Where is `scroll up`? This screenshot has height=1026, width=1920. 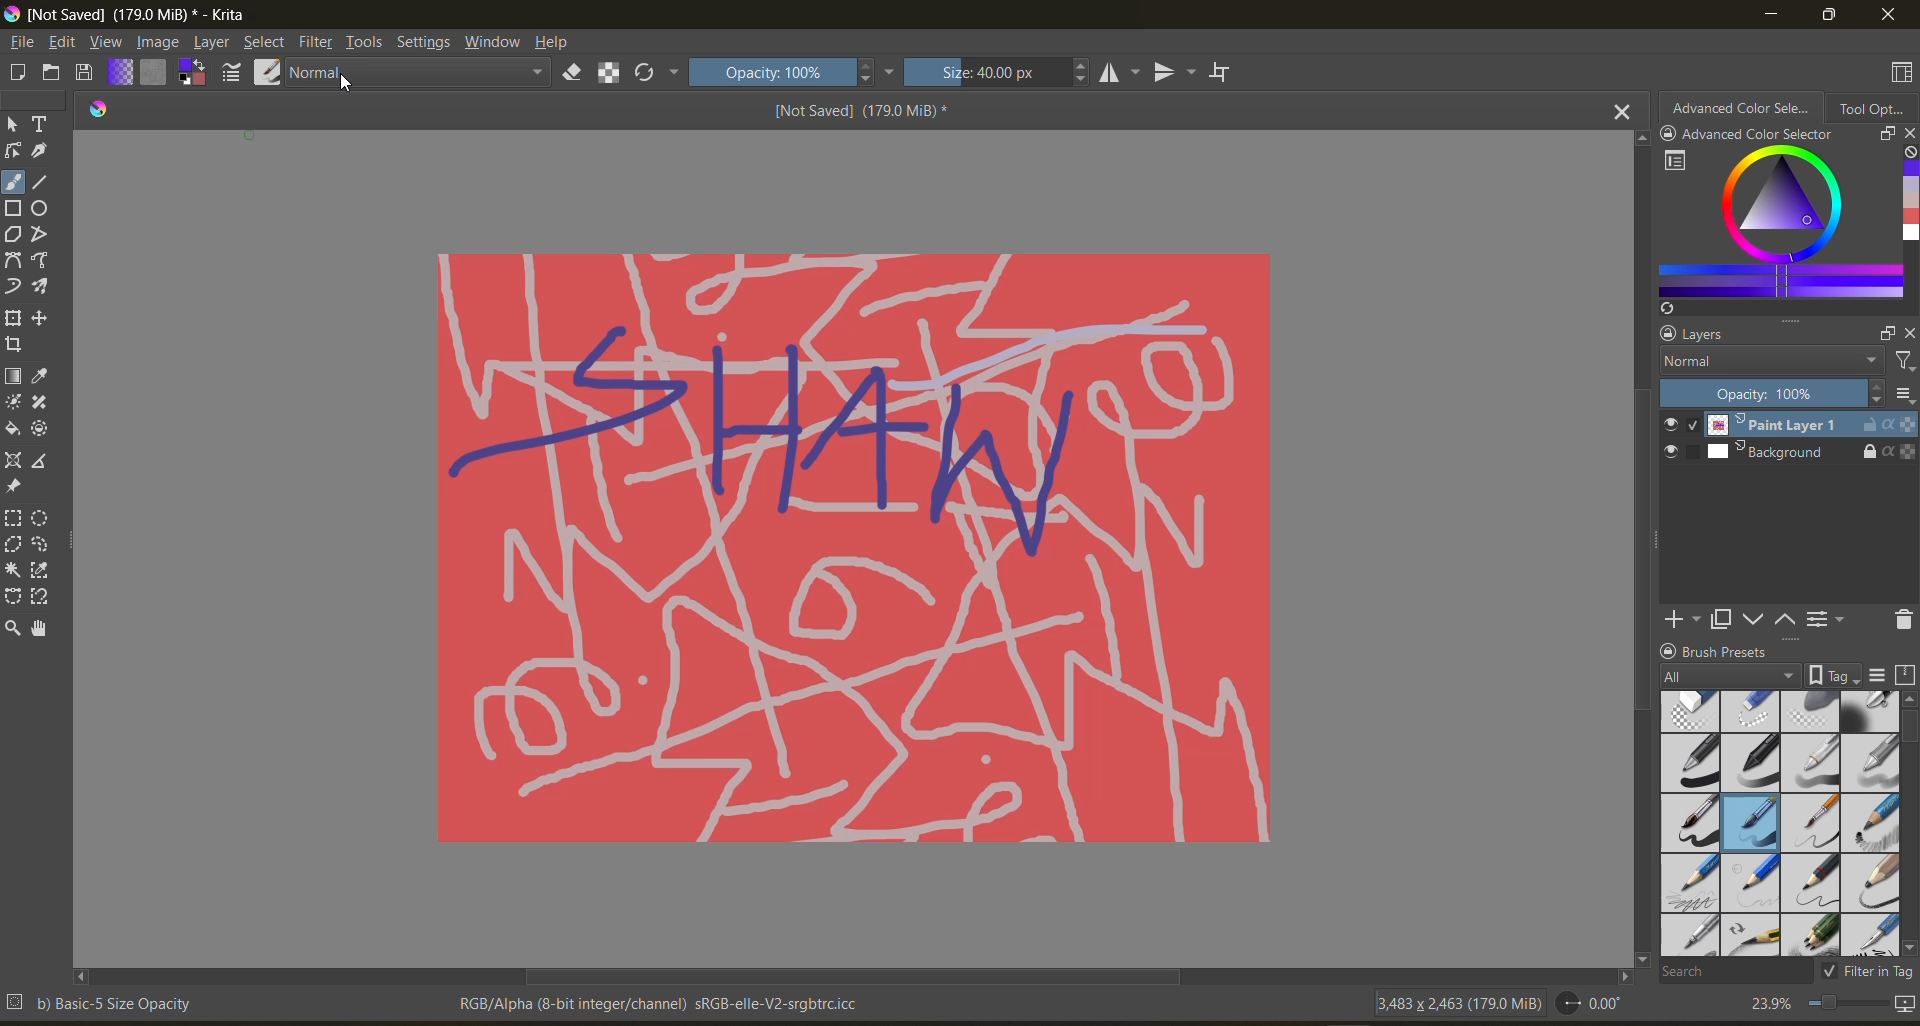 scroll up is located at coordinates (1908, 700).